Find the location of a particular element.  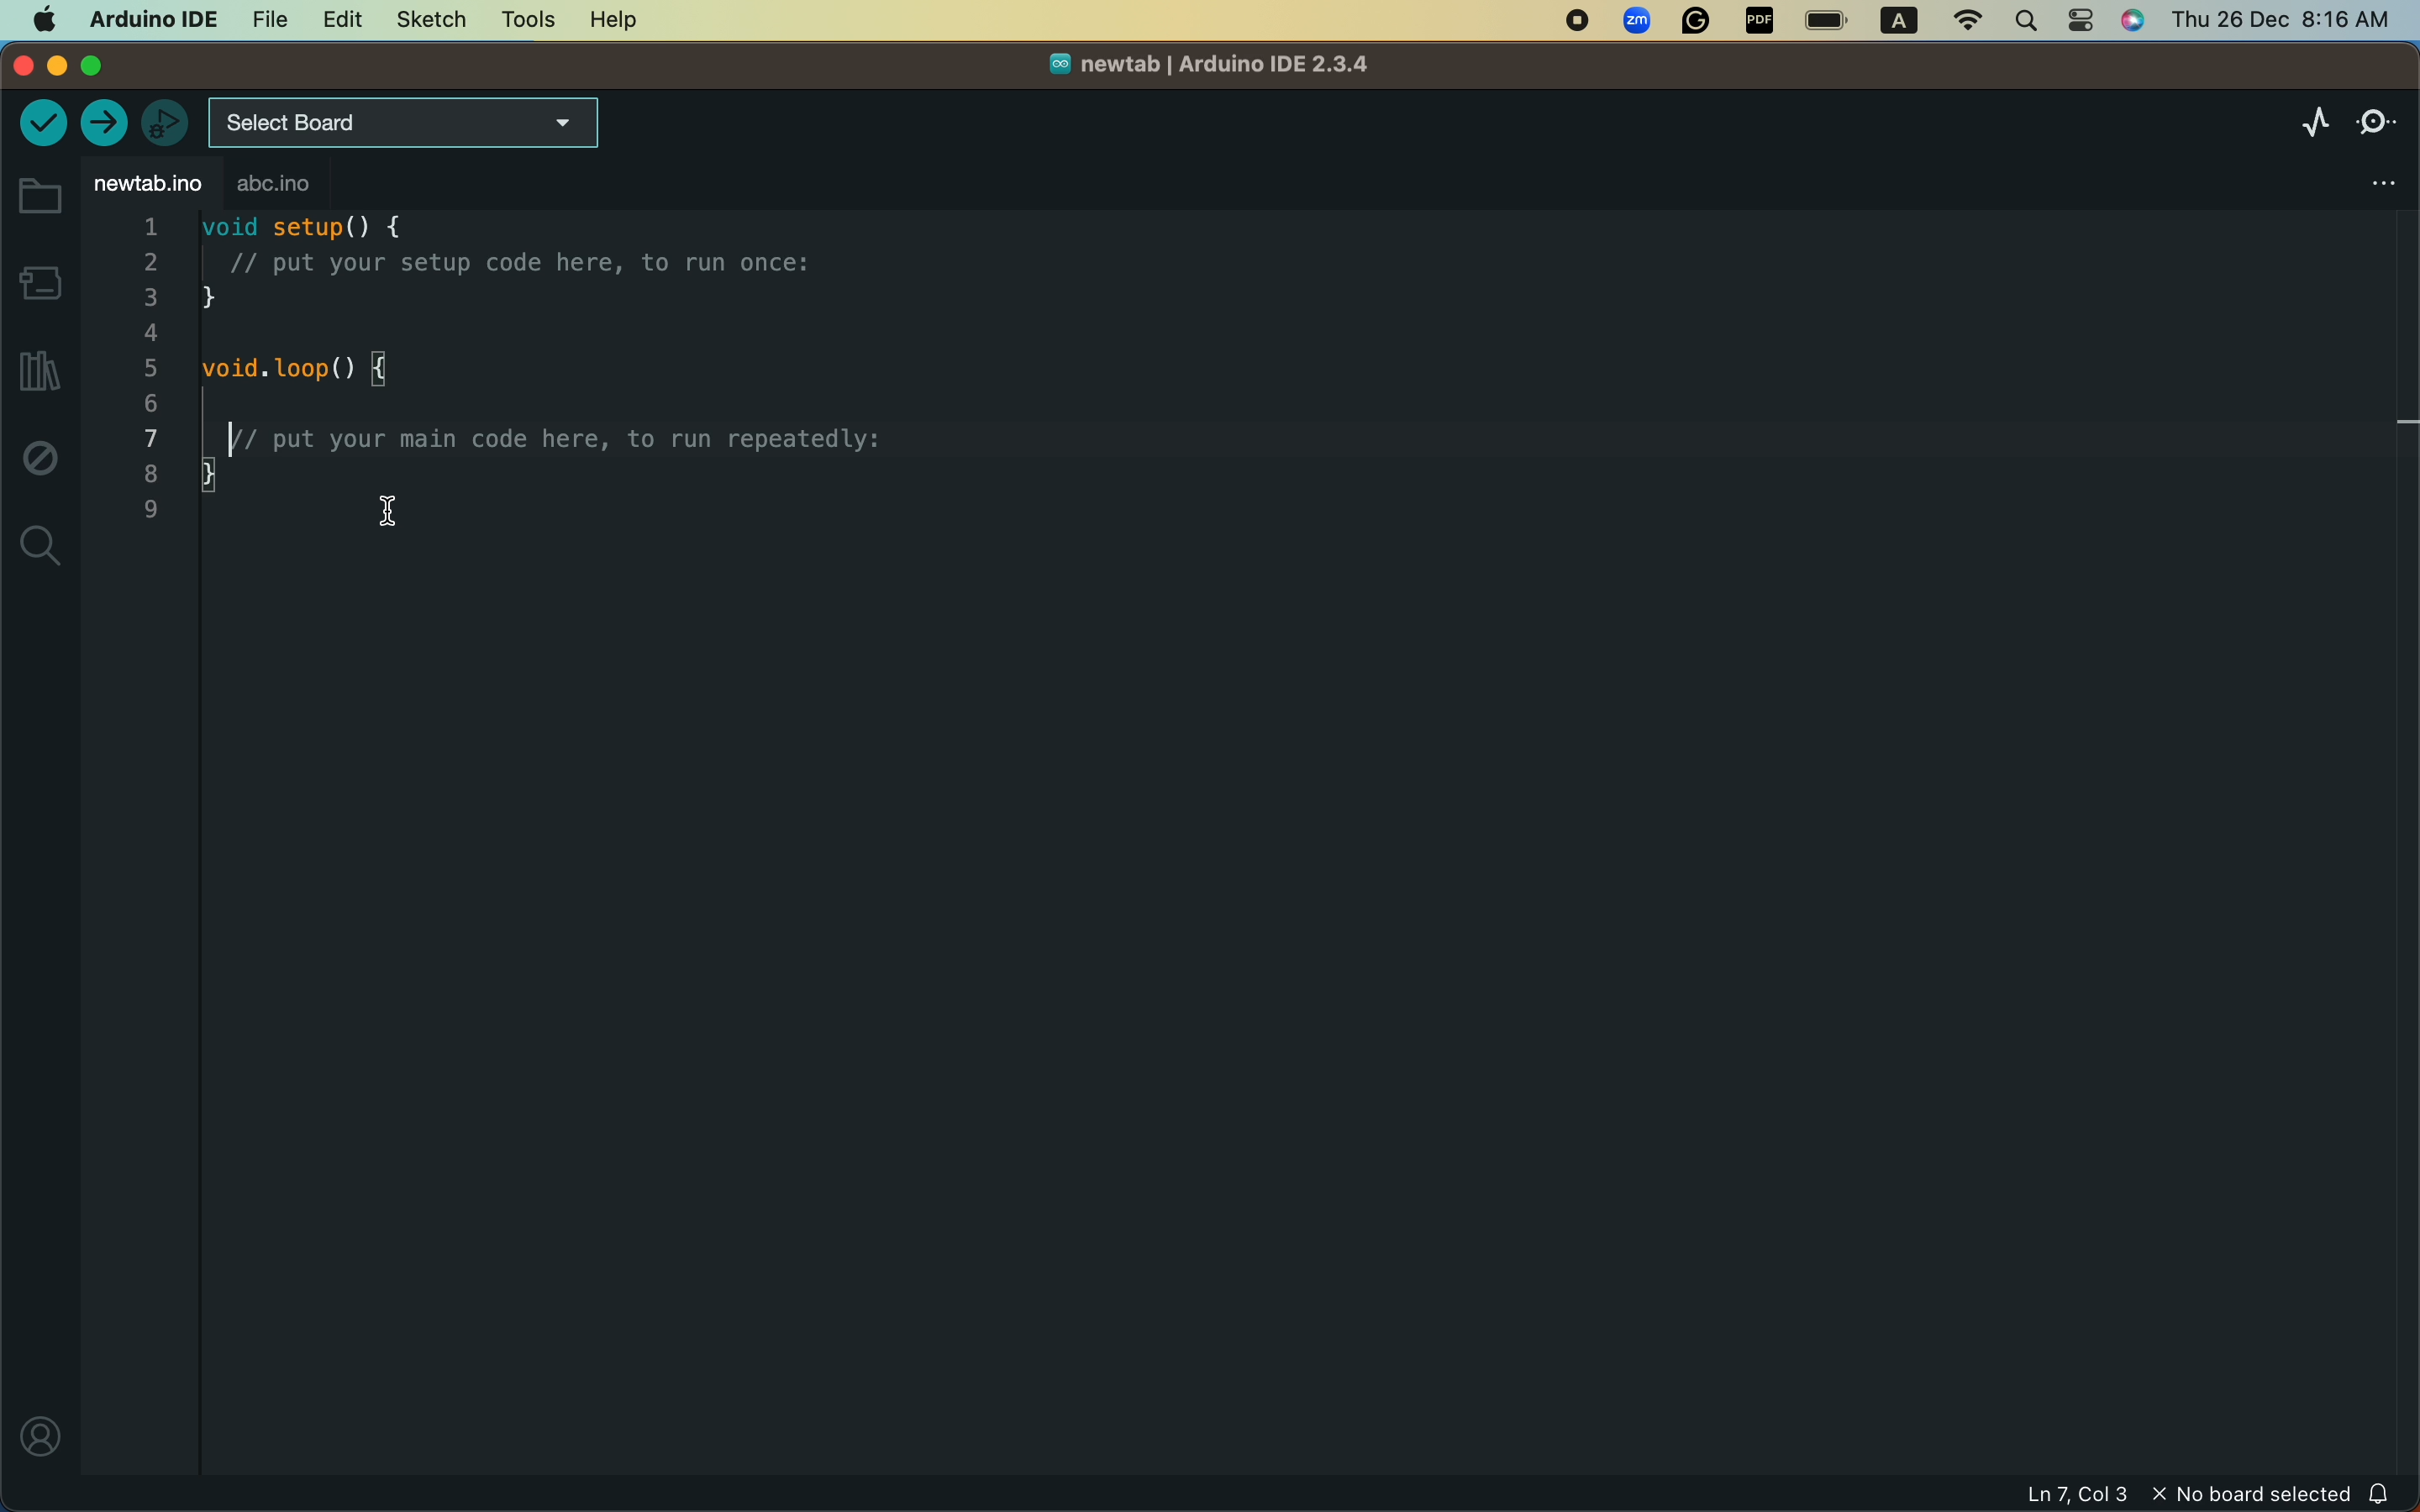

file tab is located at coordinates (147, 184).